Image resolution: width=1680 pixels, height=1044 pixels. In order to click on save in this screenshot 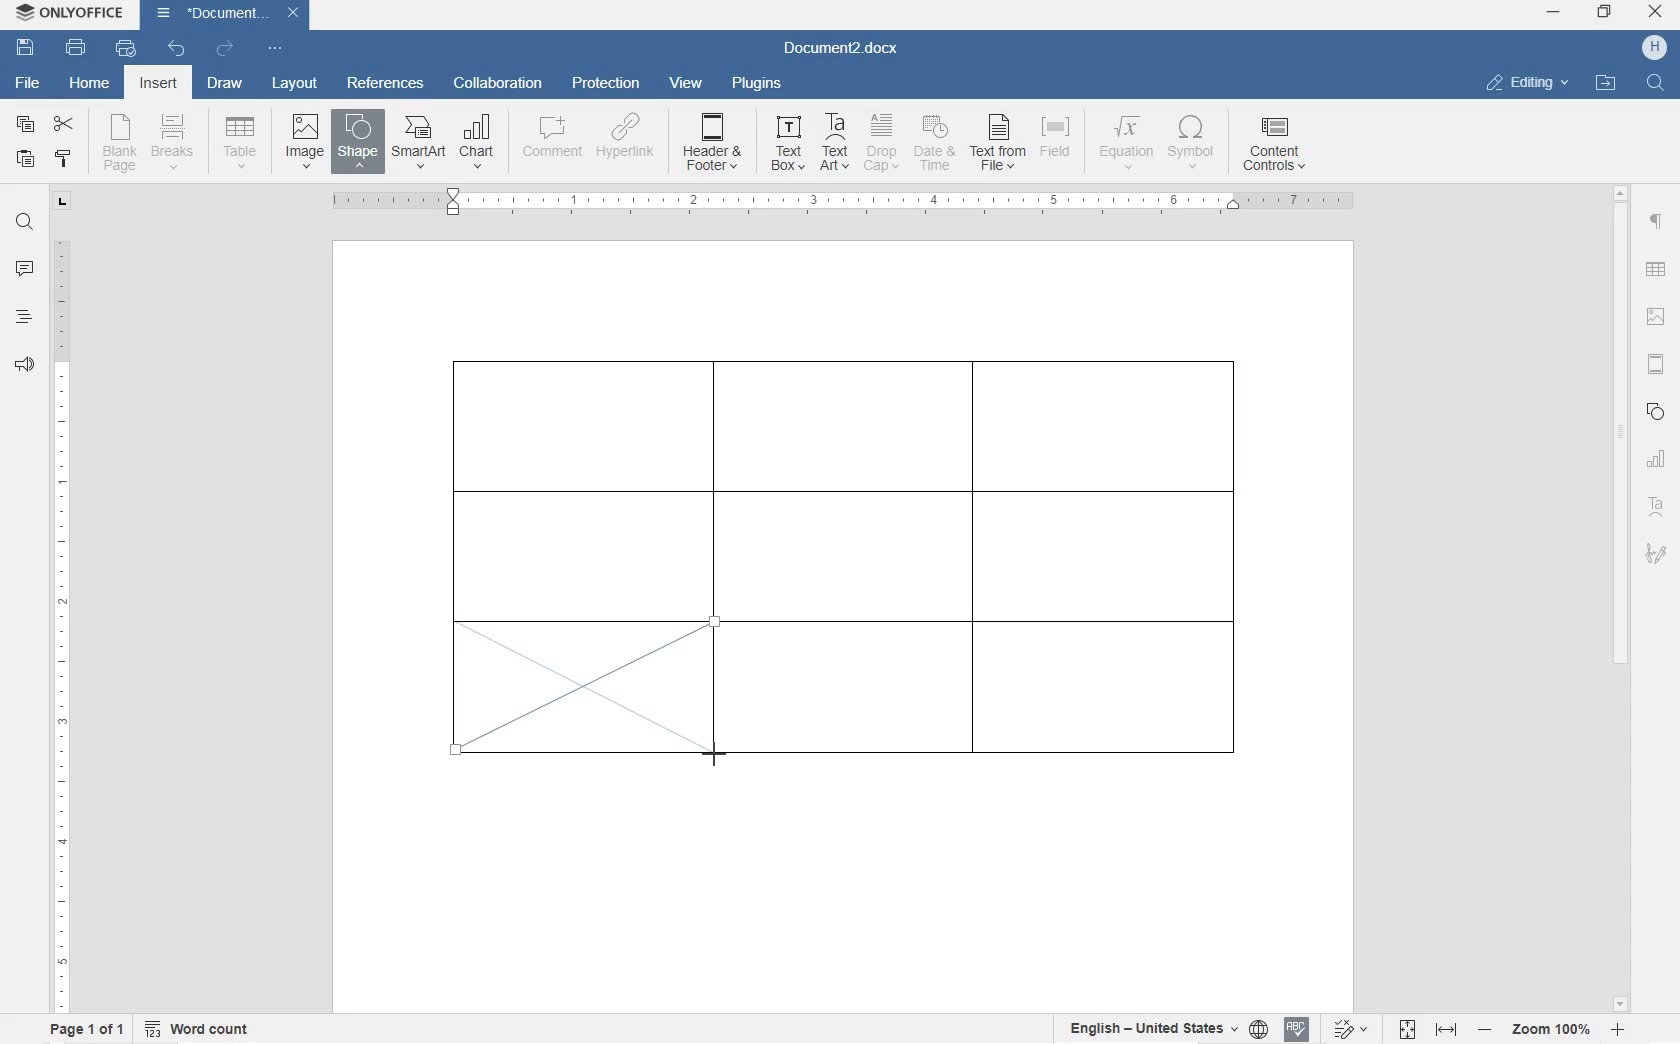, I will do `click(26, 48)`.